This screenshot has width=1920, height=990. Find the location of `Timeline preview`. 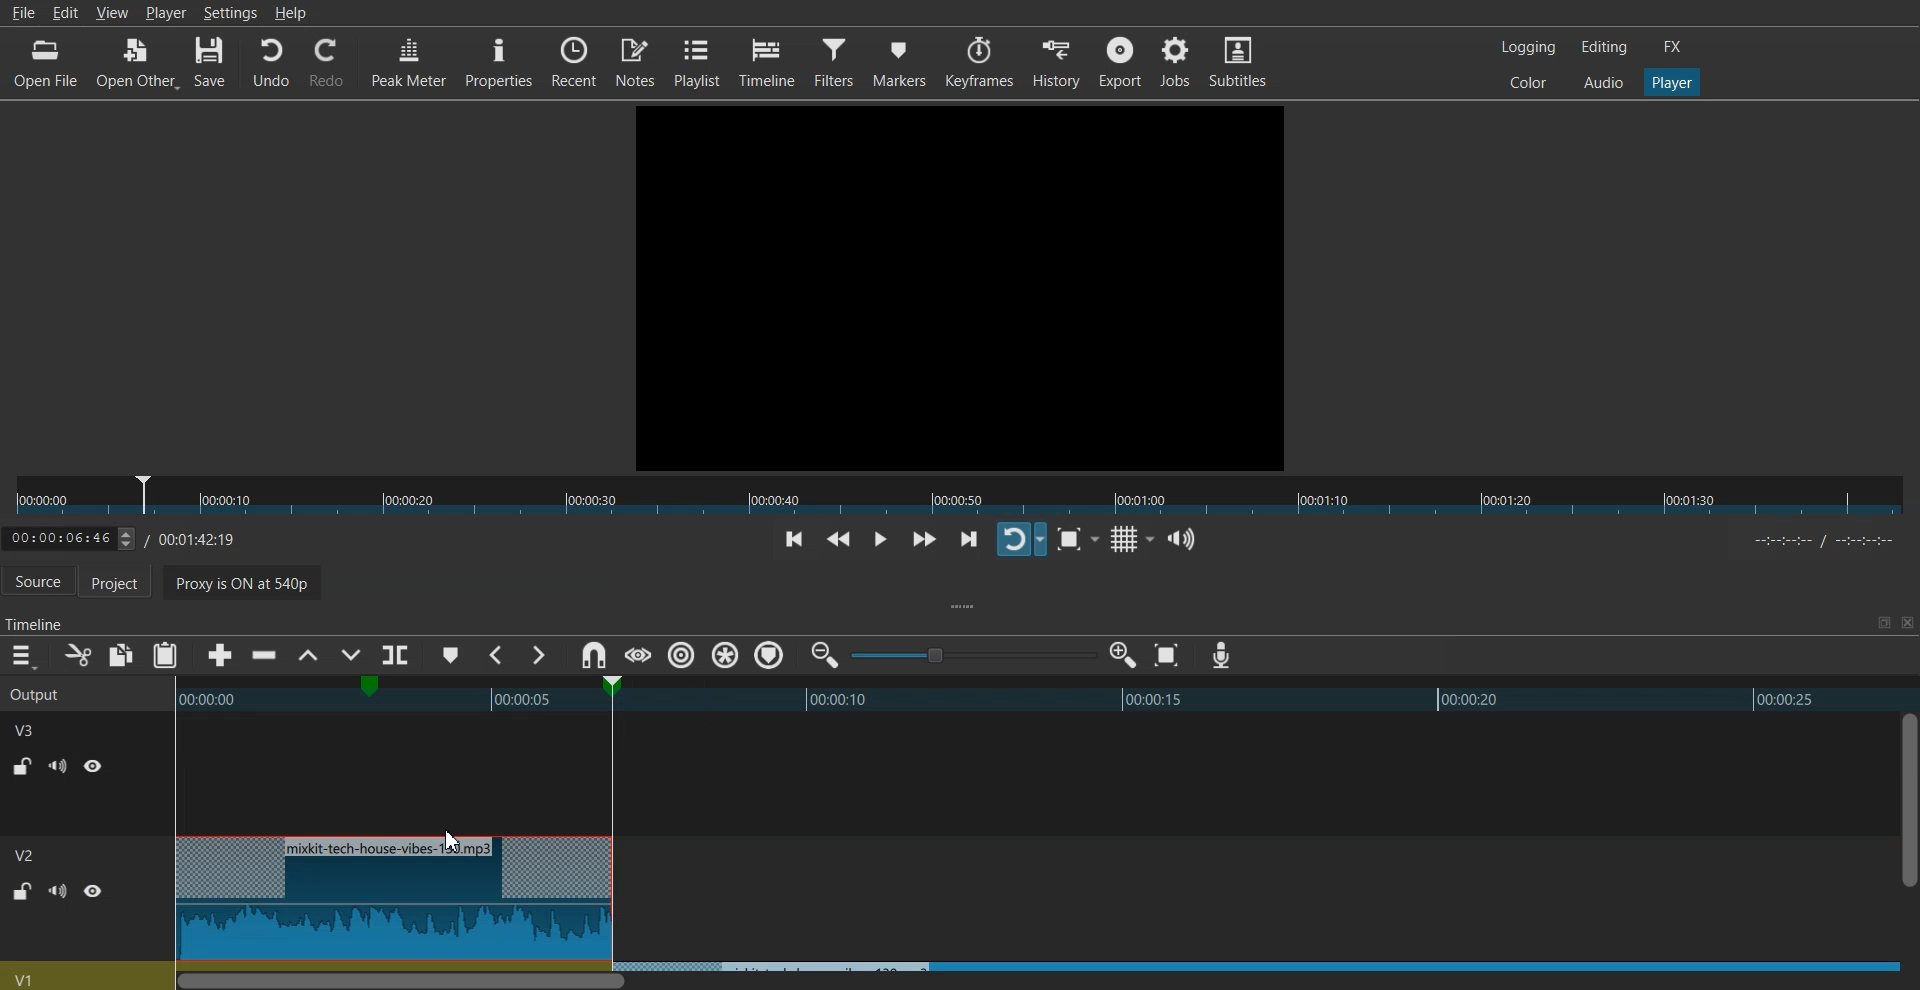

Timeline preview is located at coordinates (1031, 697).